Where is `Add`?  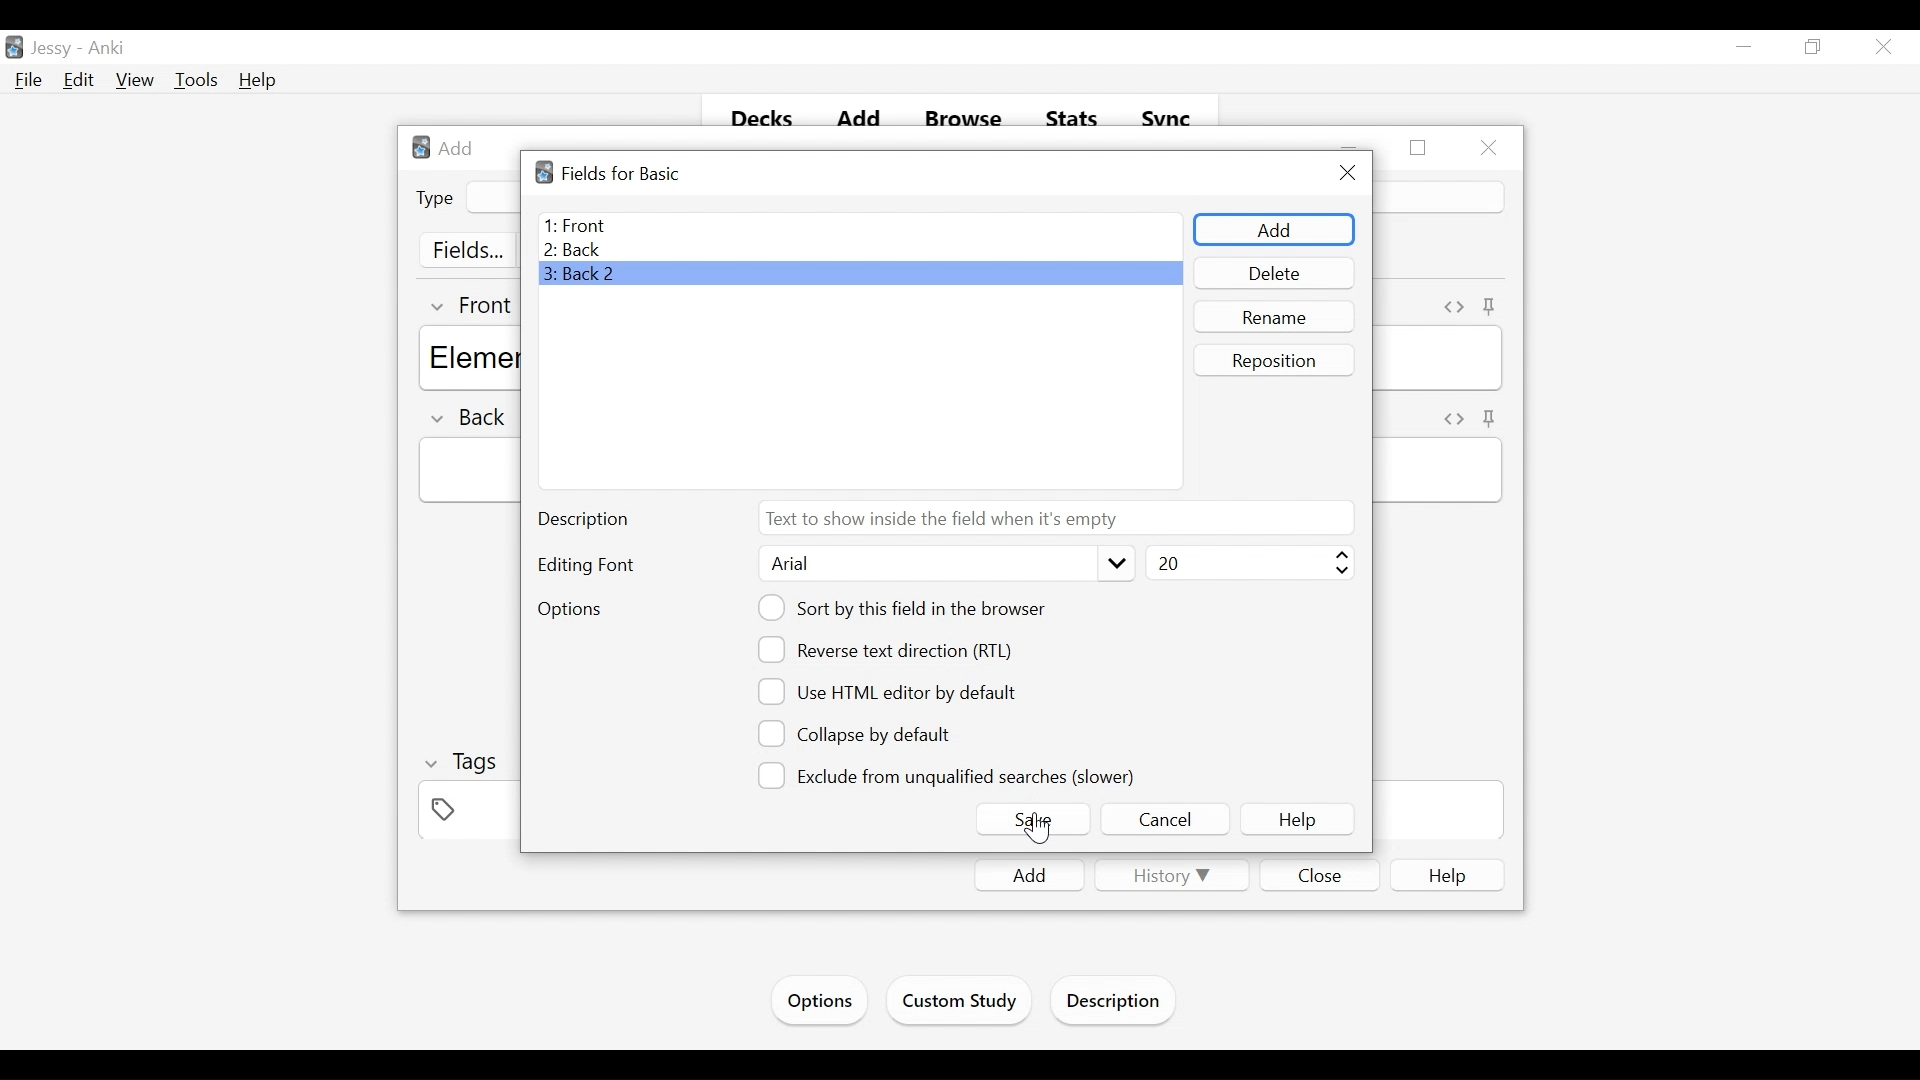 Add is located at coordinates (863, 120).